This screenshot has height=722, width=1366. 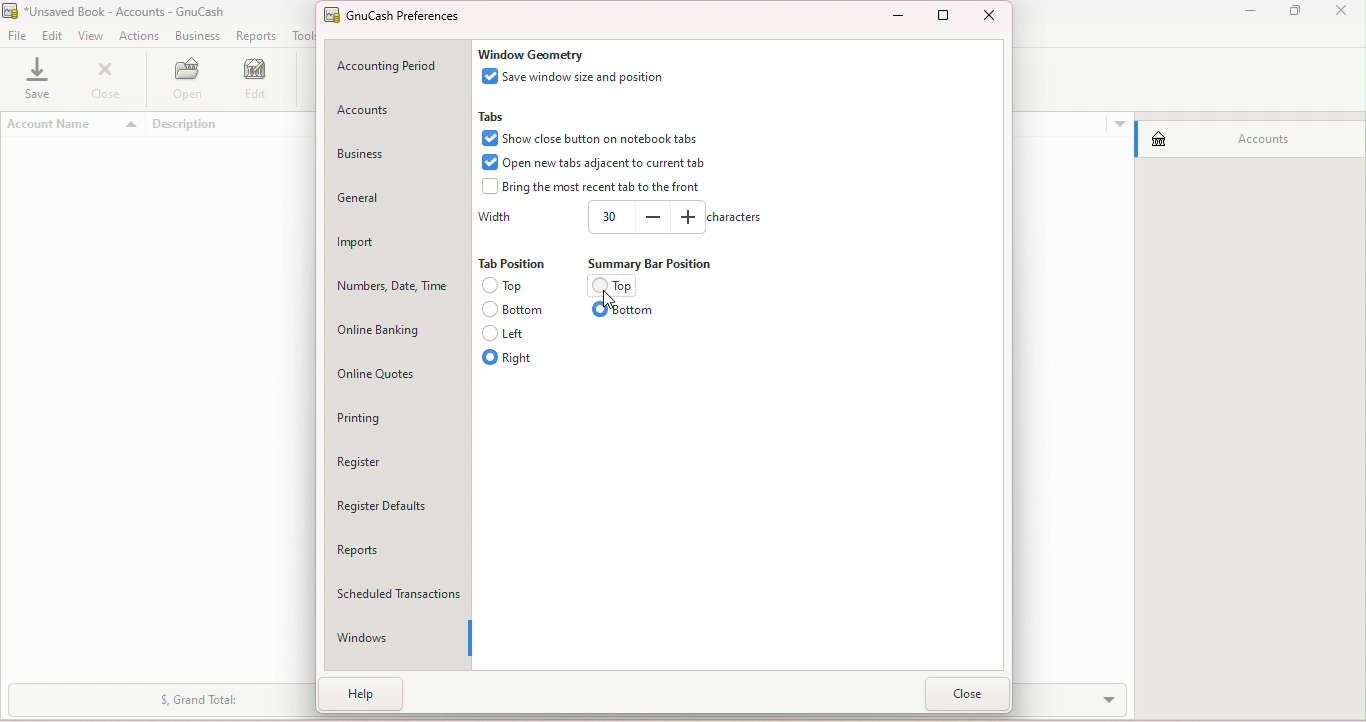 What do you see at coordinates (605, 163) in the screenshot?
I see `Open new tabs adjacent to tab` at bounding box center [605, 163].